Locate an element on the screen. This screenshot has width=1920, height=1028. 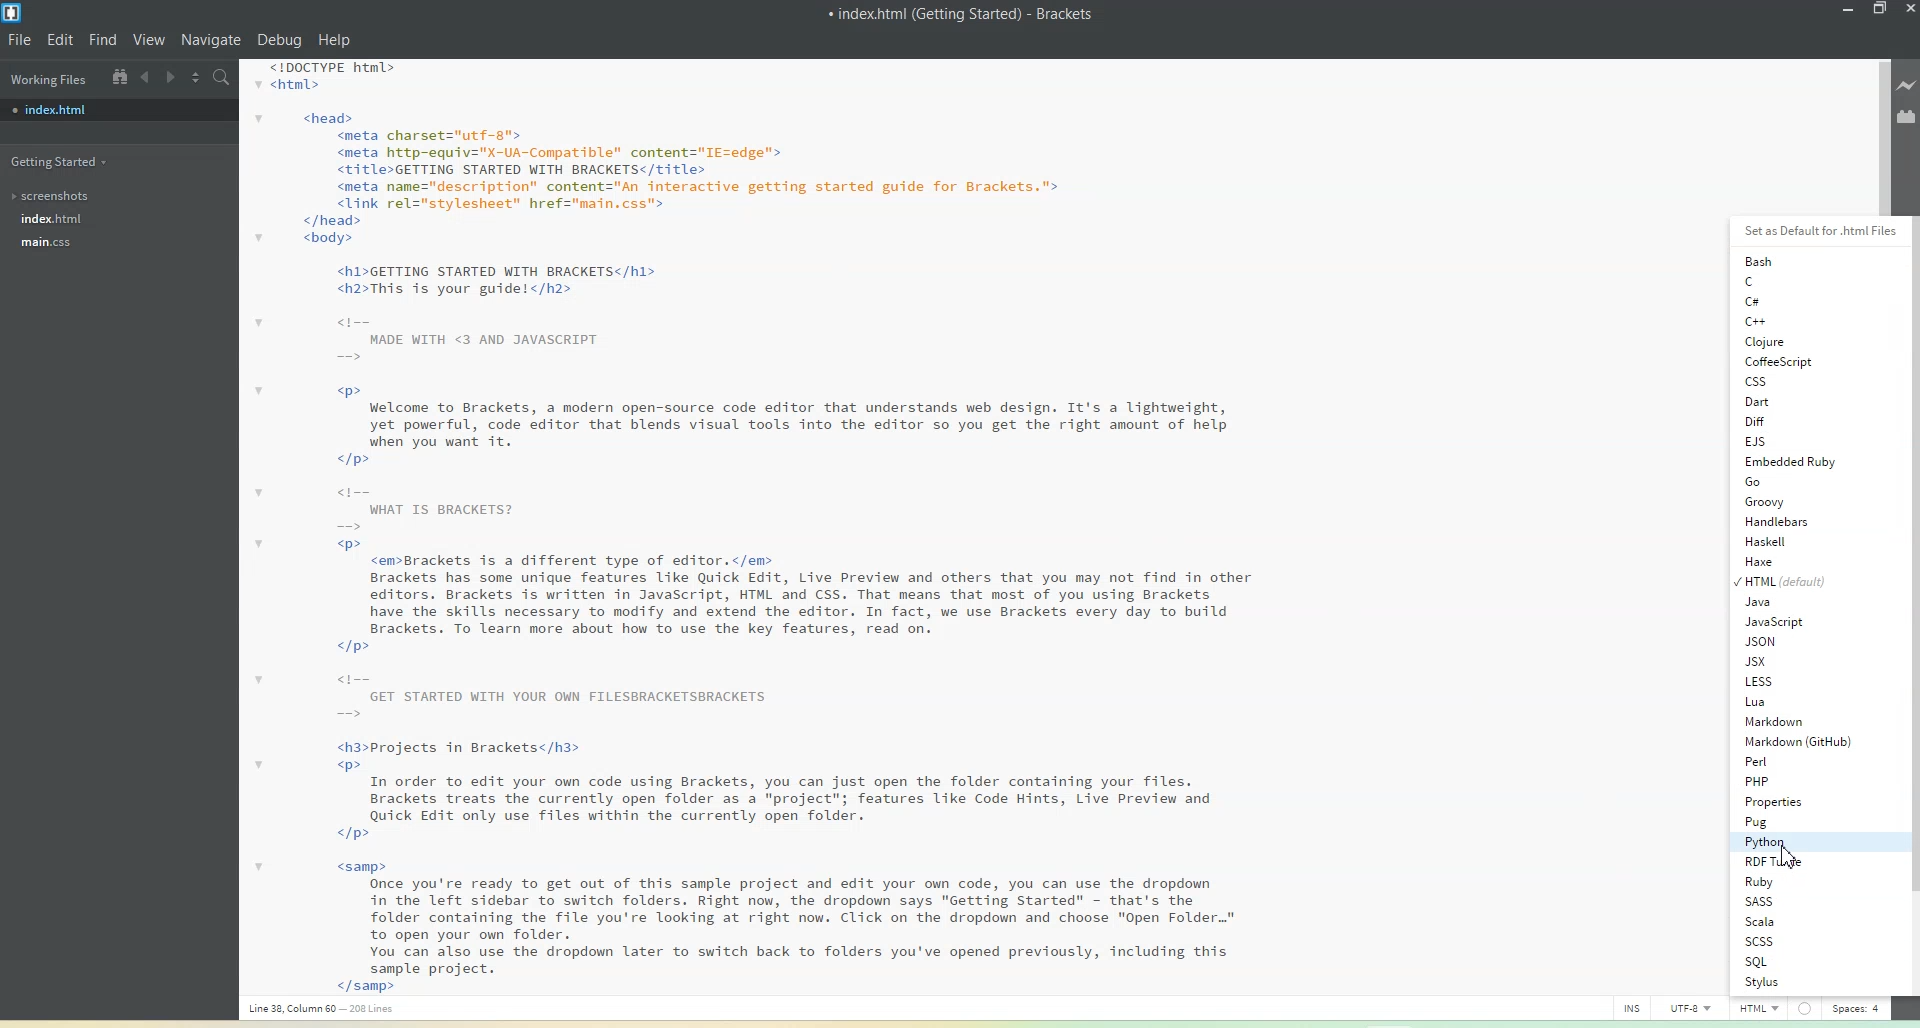
Java is located at coordinates (1791, 601).